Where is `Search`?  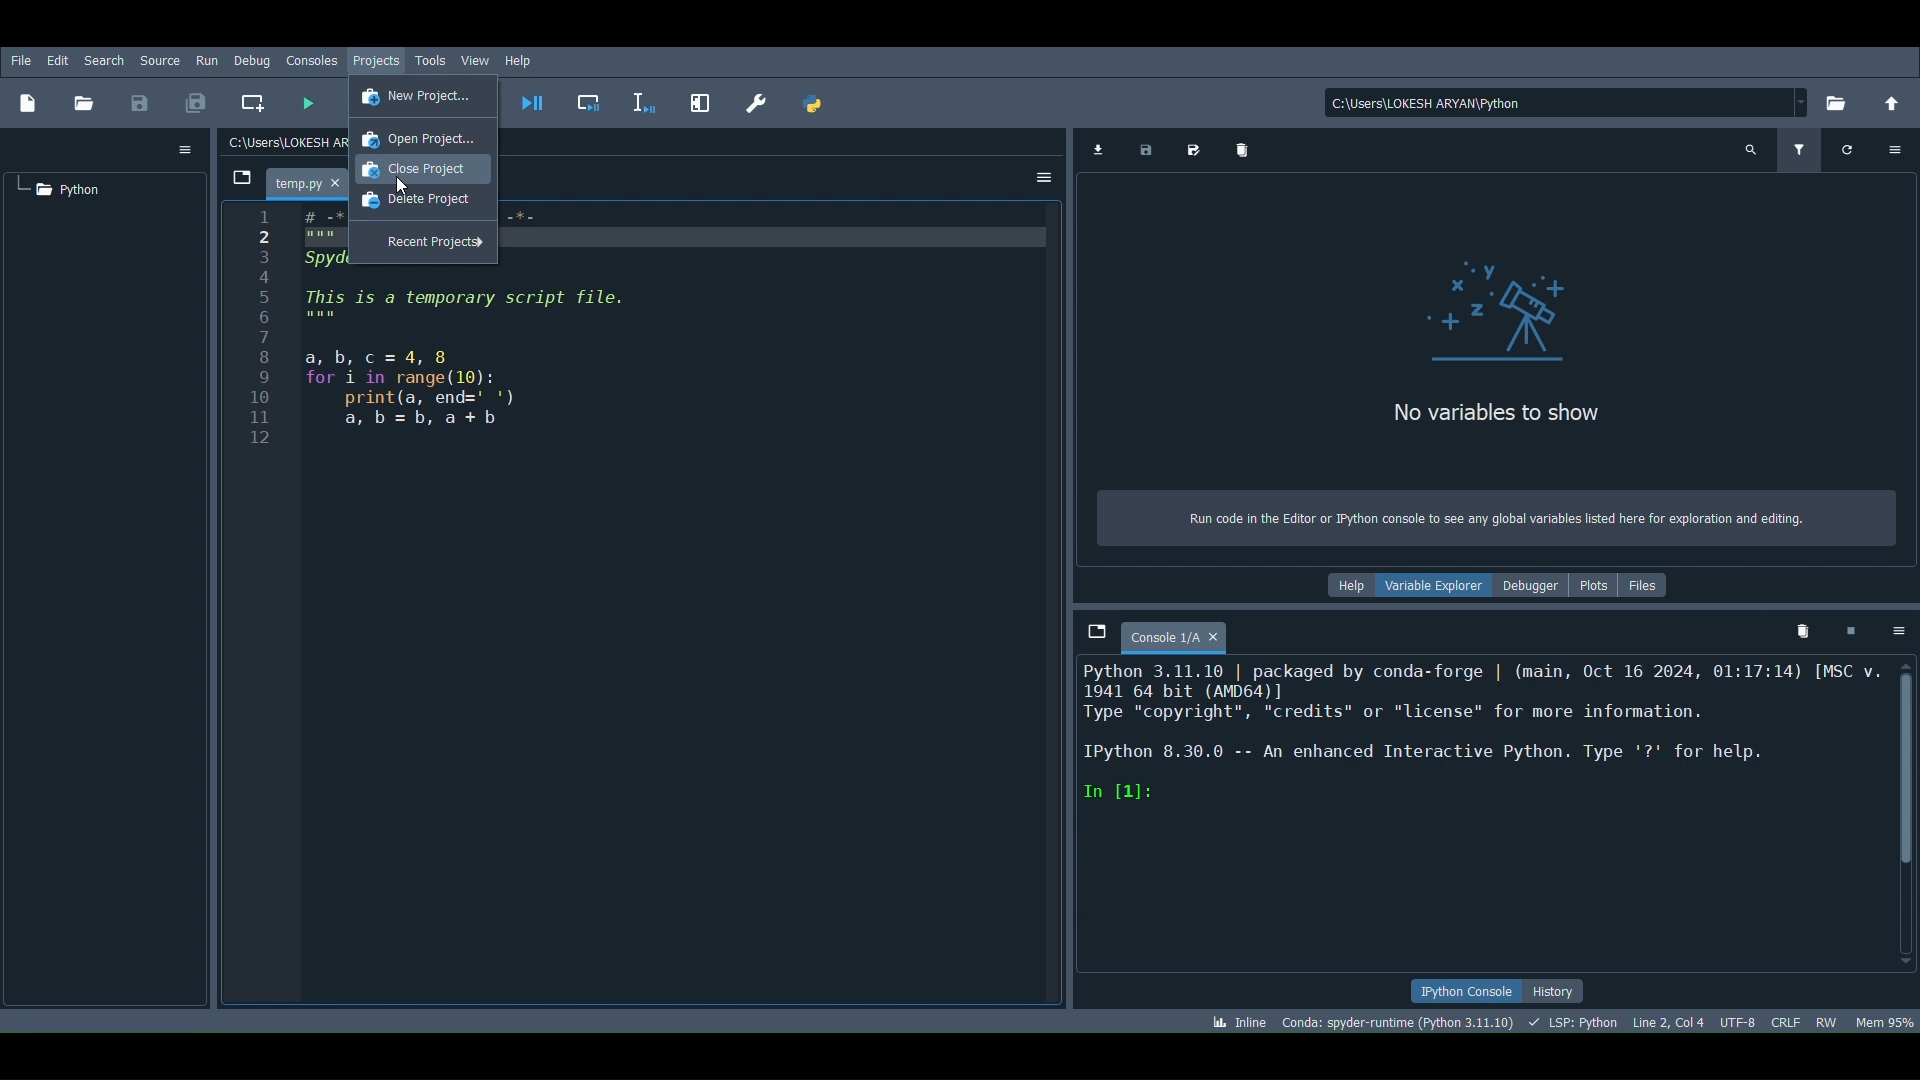
Search is located at coordinates (104, 60).